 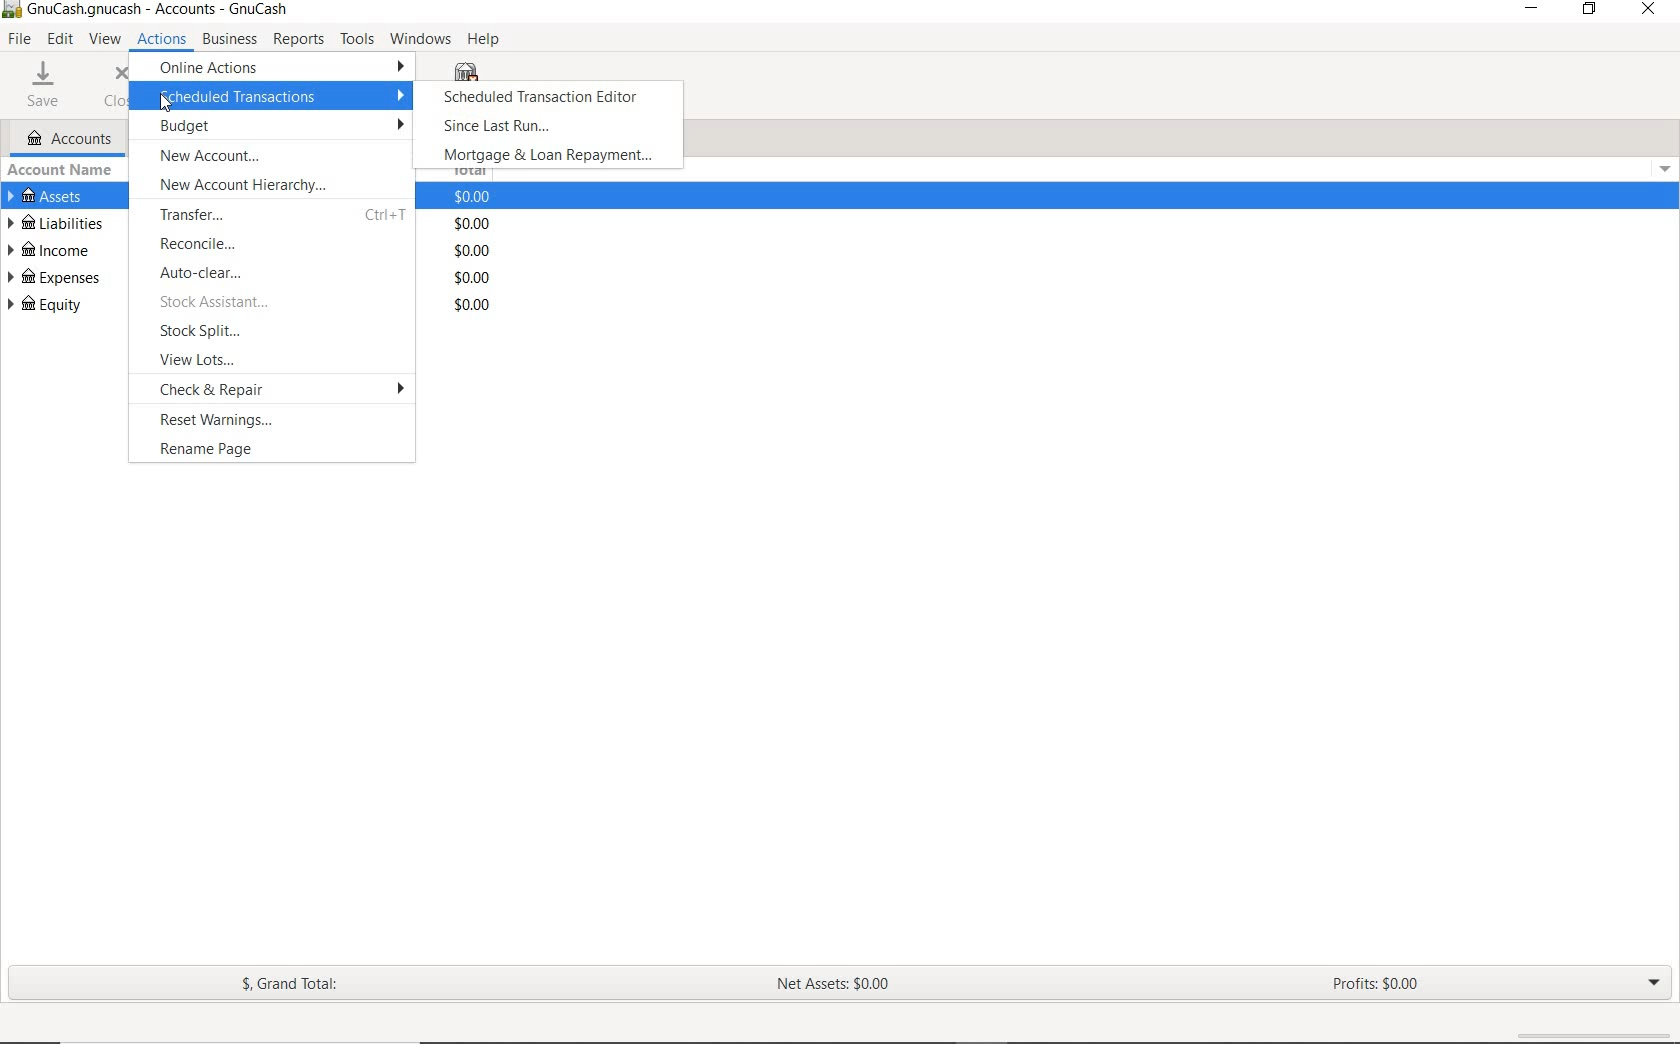 What do you see at coordinates (1533, 9) in the screenshot?
I see `MINIMIZE` at bounding box center [1533, 9].